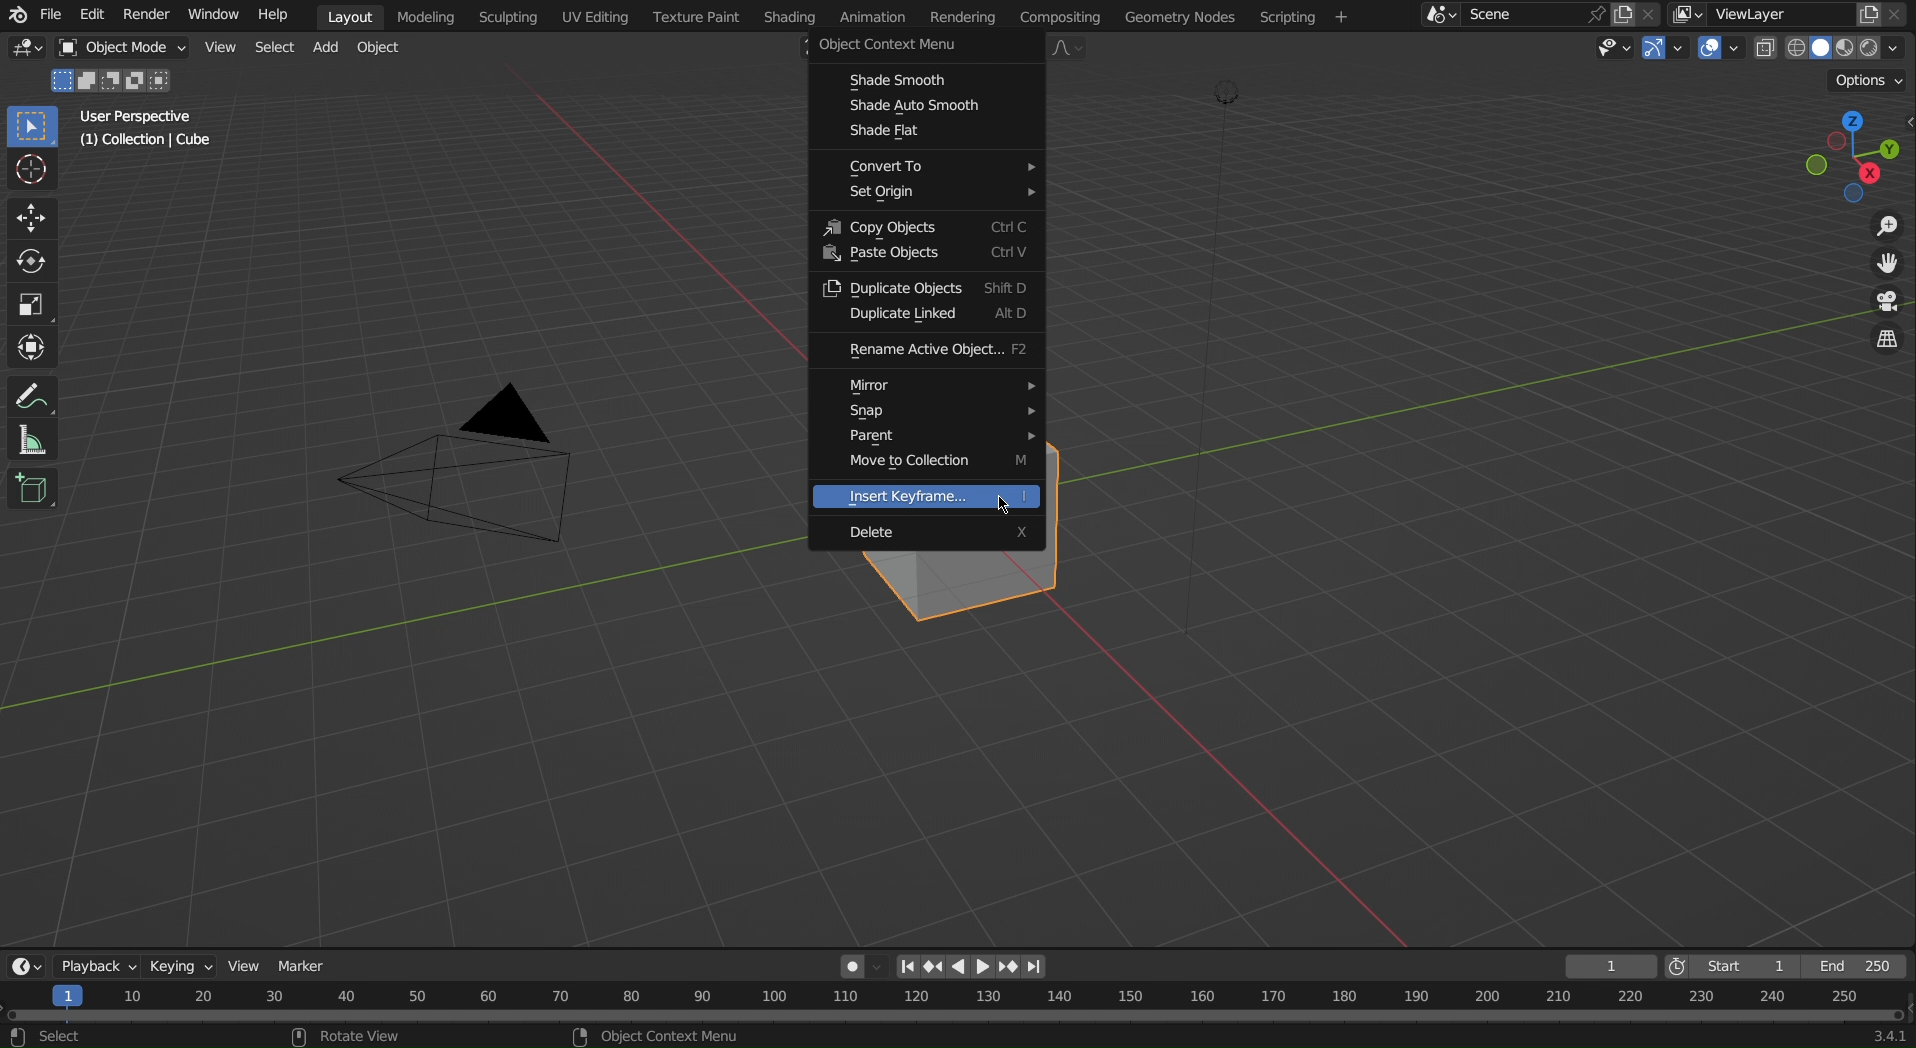 The width and height of the screenshot is (1916, 1048). I want to click on Viewpoint, so click(1828, 157).